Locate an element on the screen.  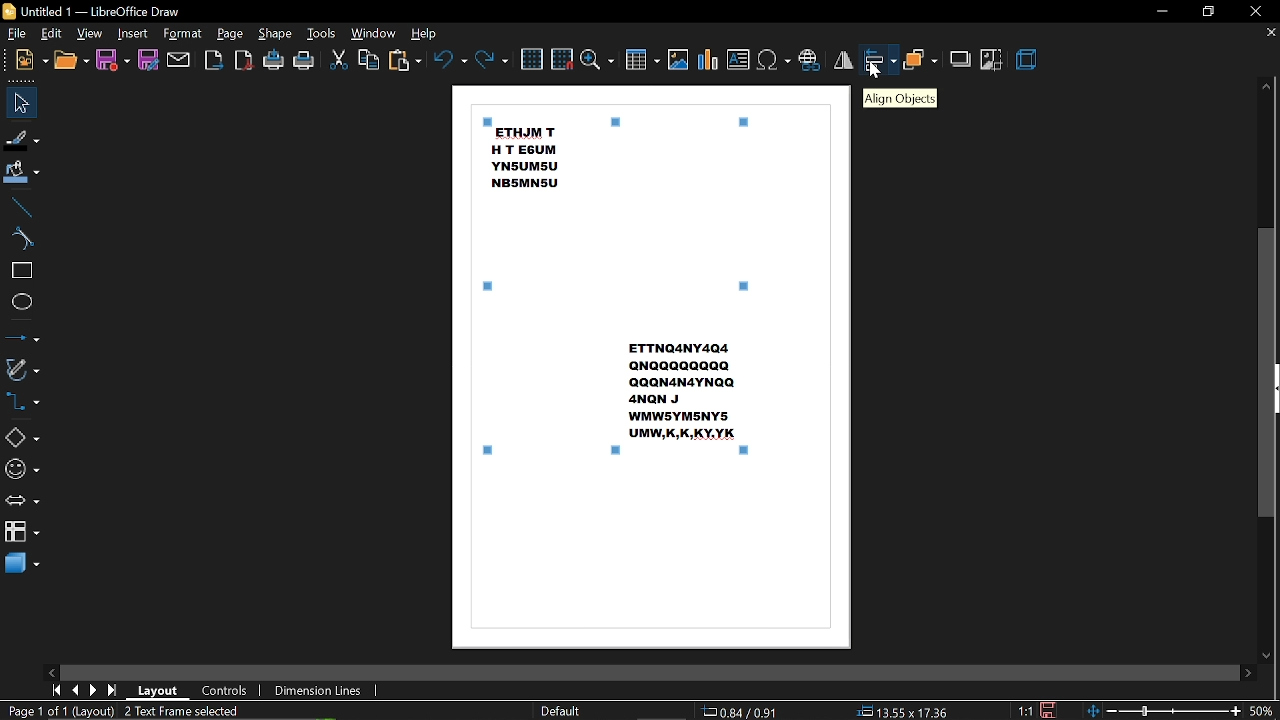
(layout) is located at coordinates (96, 711).